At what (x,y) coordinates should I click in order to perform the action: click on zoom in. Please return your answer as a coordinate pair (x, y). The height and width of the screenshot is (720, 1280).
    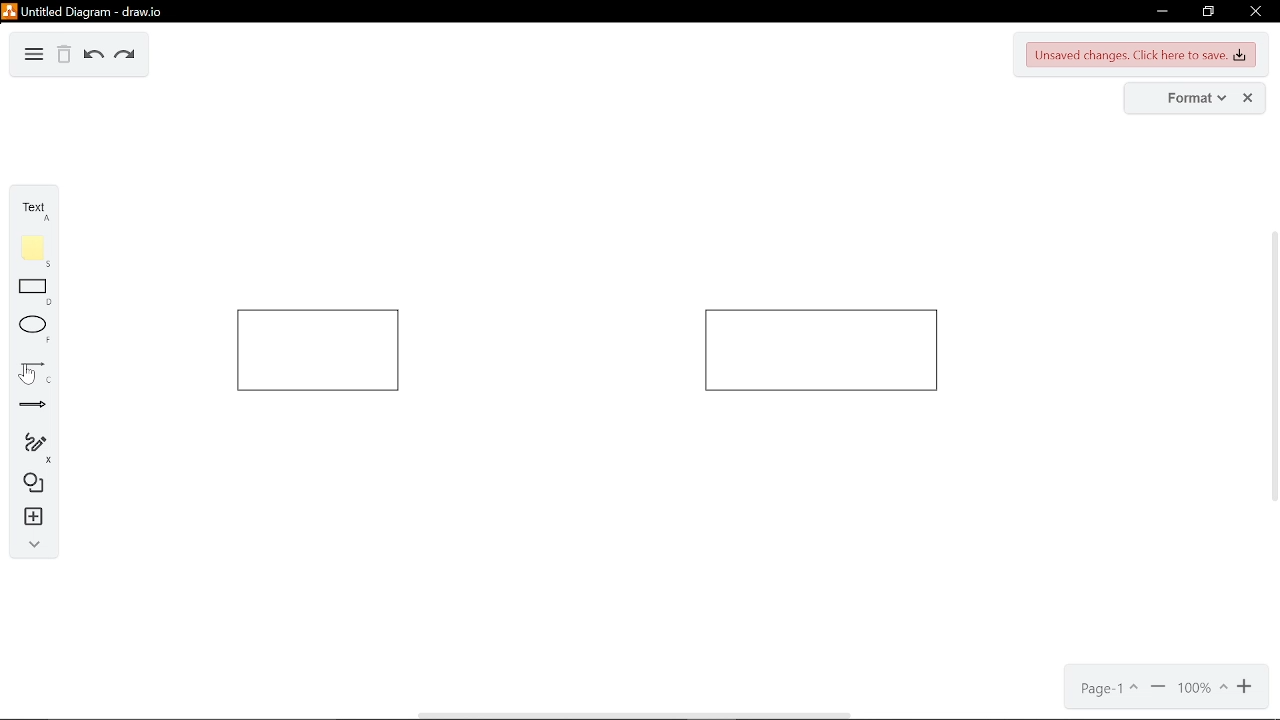
    Looking at the image, I should click on (1244, 690).